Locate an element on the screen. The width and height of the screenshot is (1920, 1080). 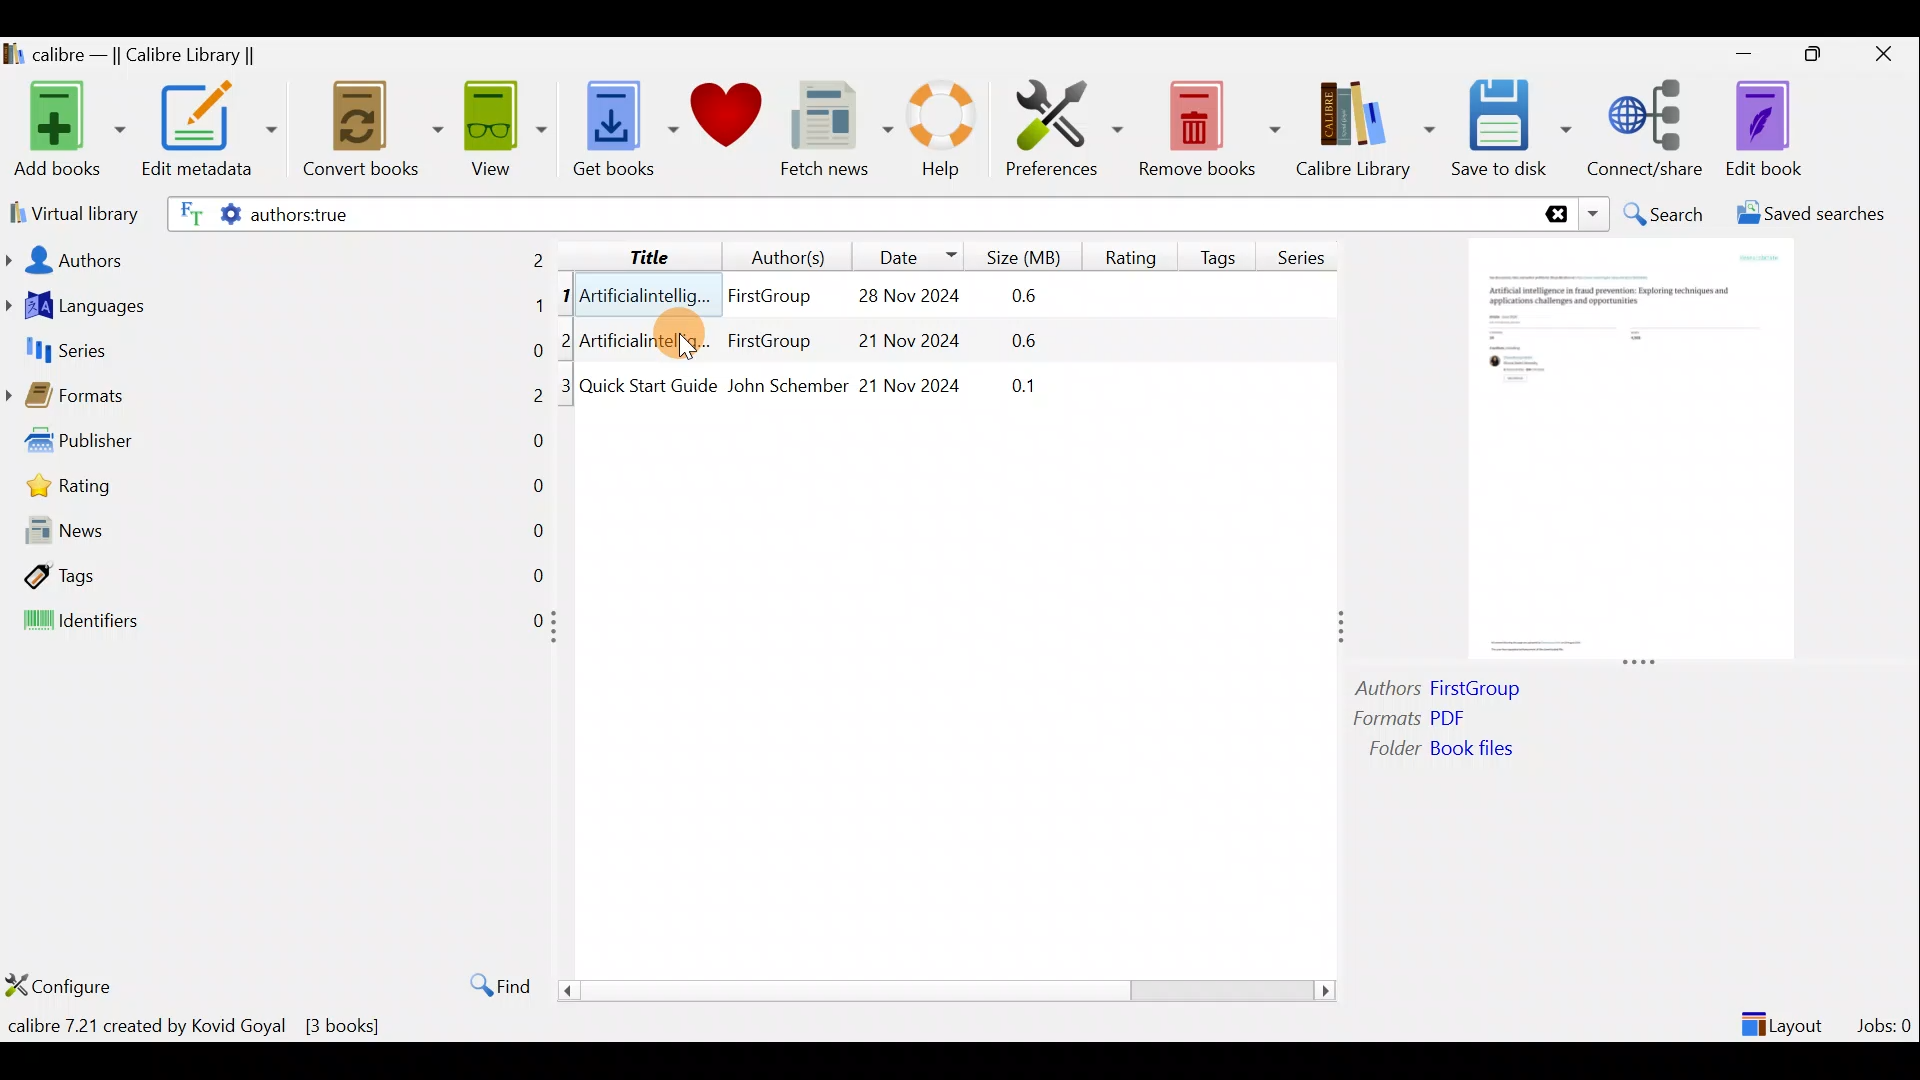
Help is located at coordinates (938, 132).